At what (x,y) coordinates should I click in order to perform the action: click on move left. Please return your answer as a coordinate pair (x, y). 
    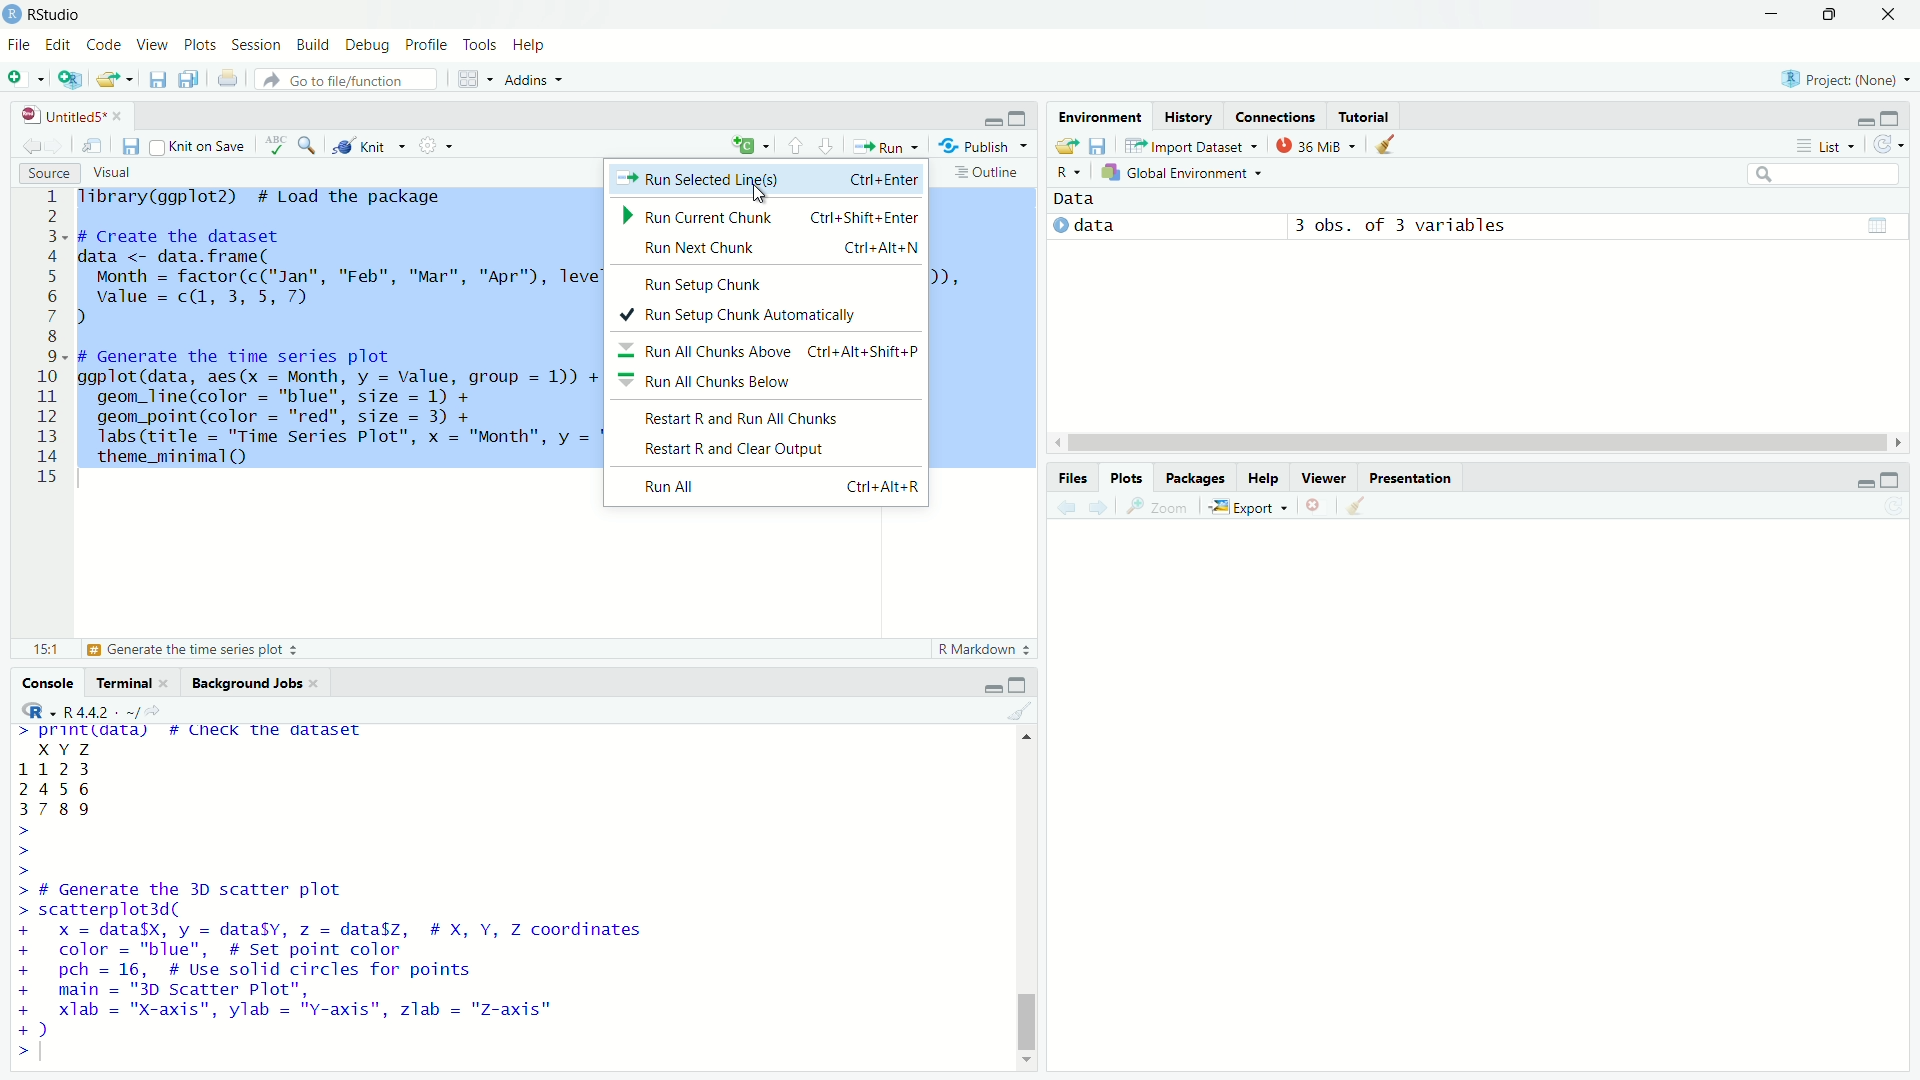
    Looking at the image, I should click on (1055, 442).